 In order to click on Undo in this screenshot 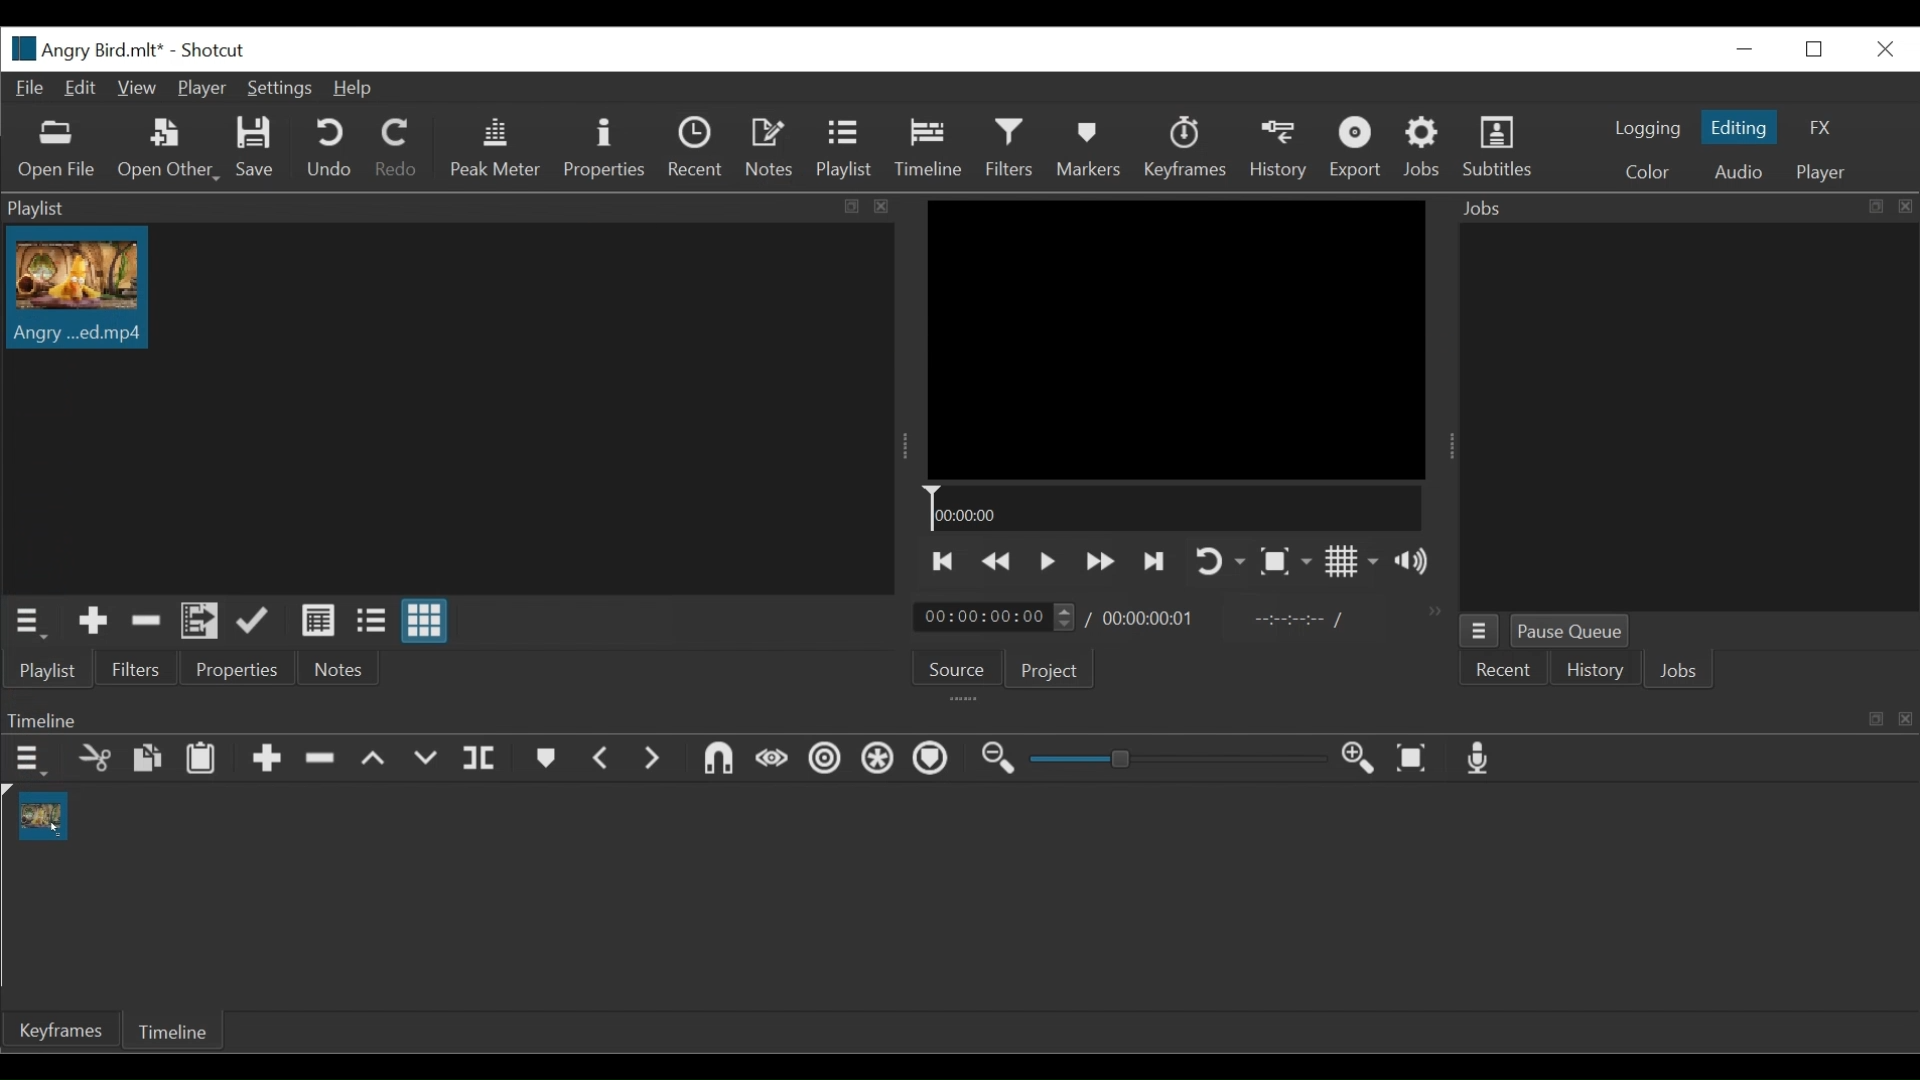, I will do `click(328, 148)`.